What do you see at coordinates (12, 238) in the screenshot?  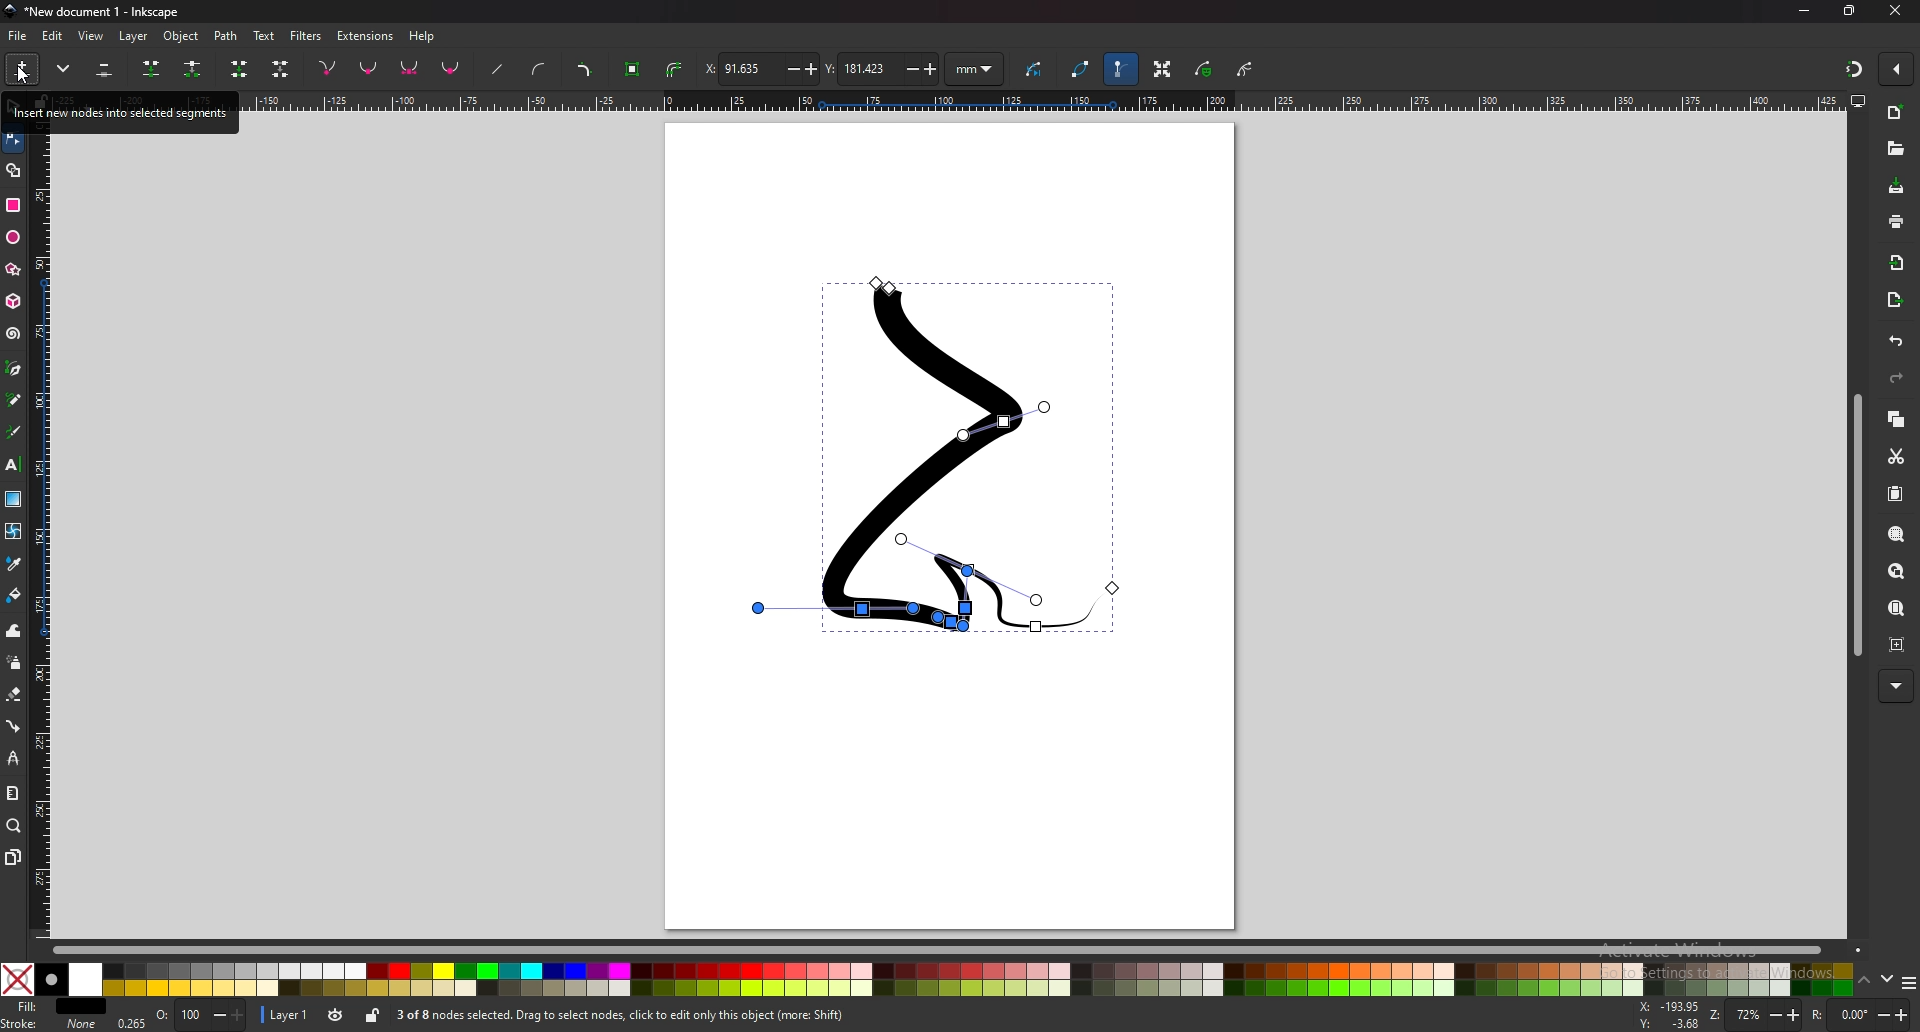 I see `ellipse` at bounding box center [12, 238].